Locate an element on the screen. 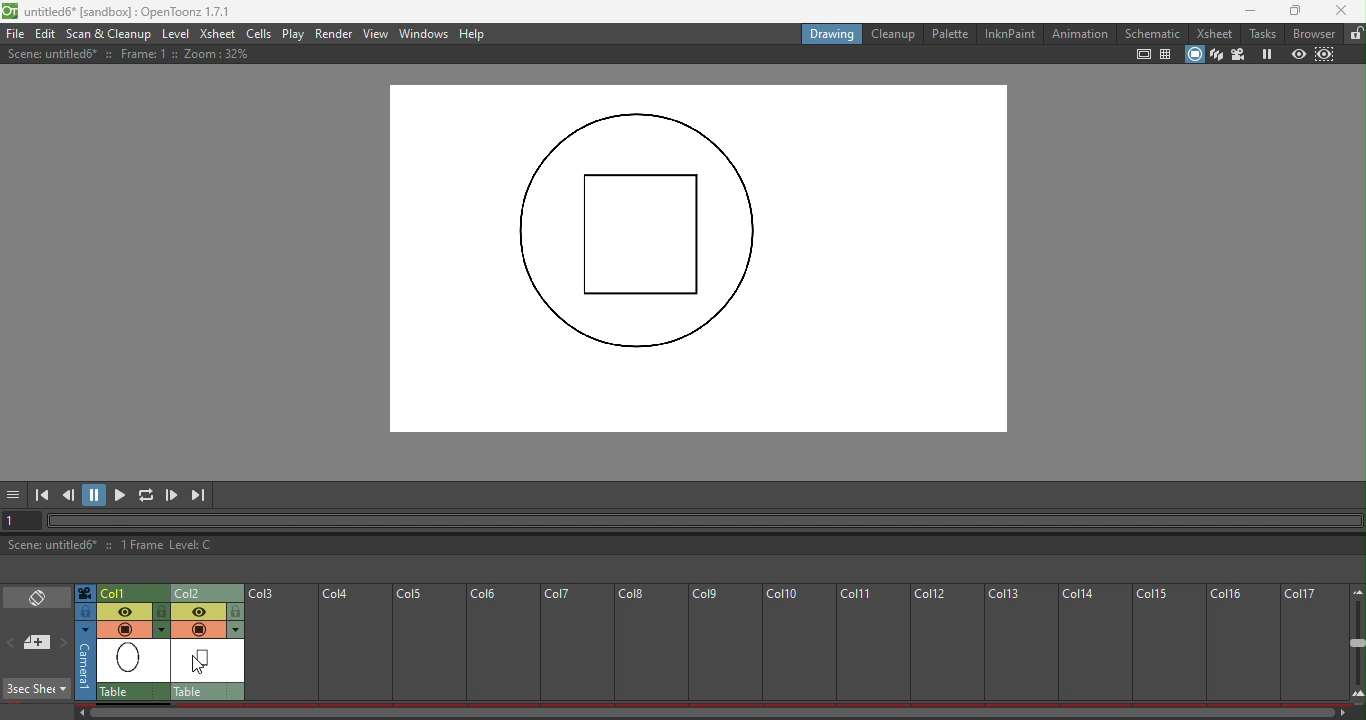  Safe area is located at coordinates (1143, 56).